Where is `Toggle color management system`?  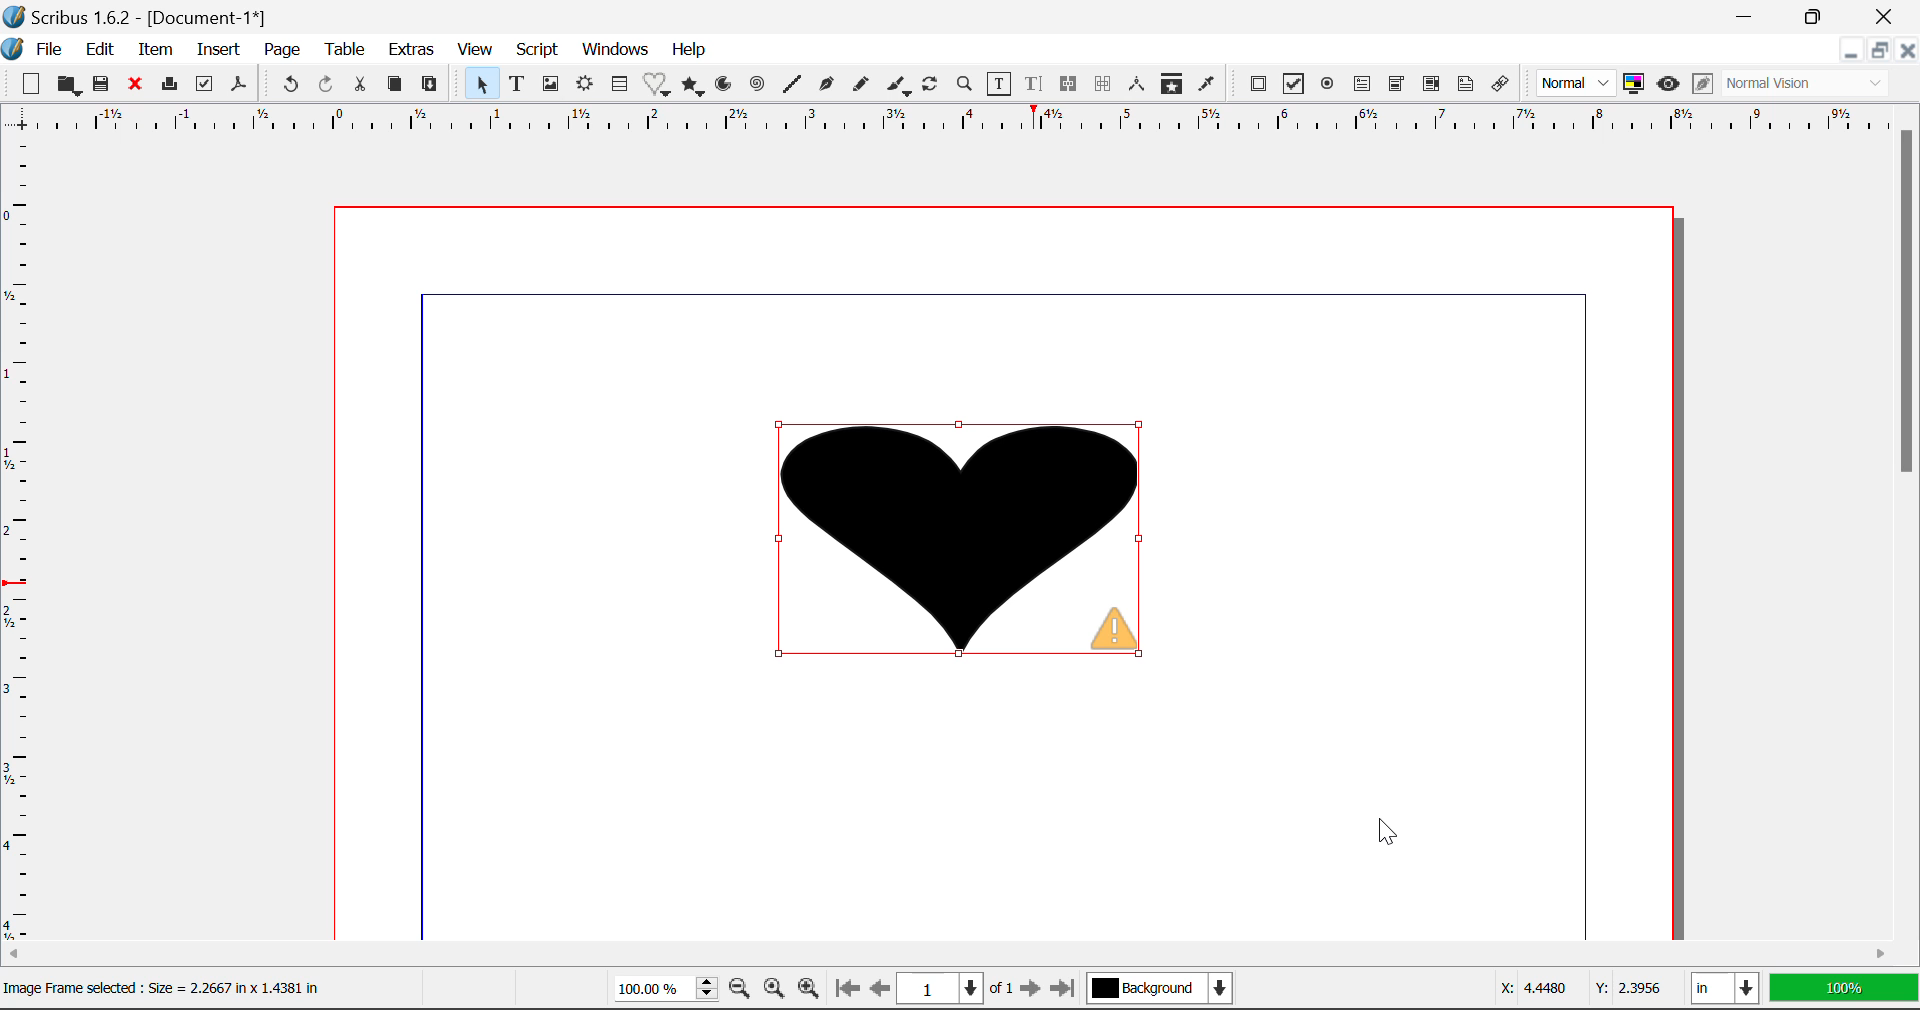 Toggle color management system is located at coordinates (1634, 85).